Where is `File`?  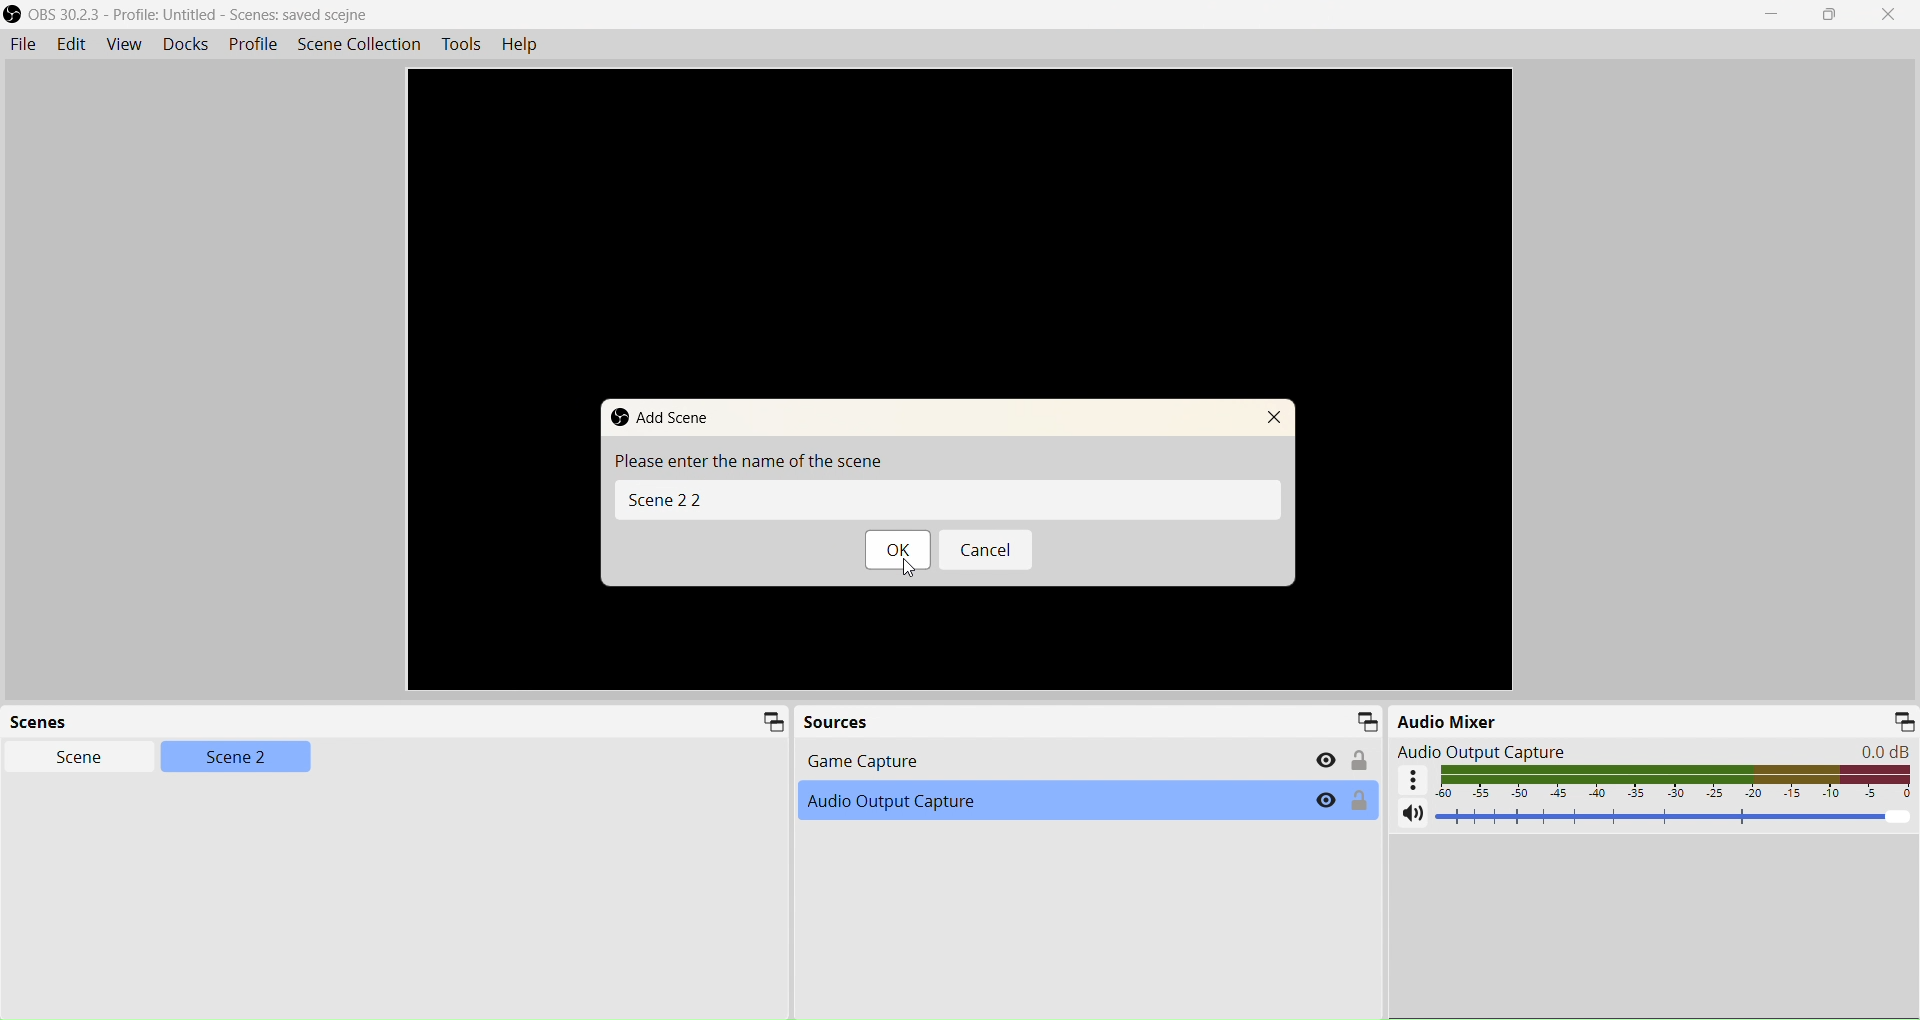 File is located at coordinates (22, 44).